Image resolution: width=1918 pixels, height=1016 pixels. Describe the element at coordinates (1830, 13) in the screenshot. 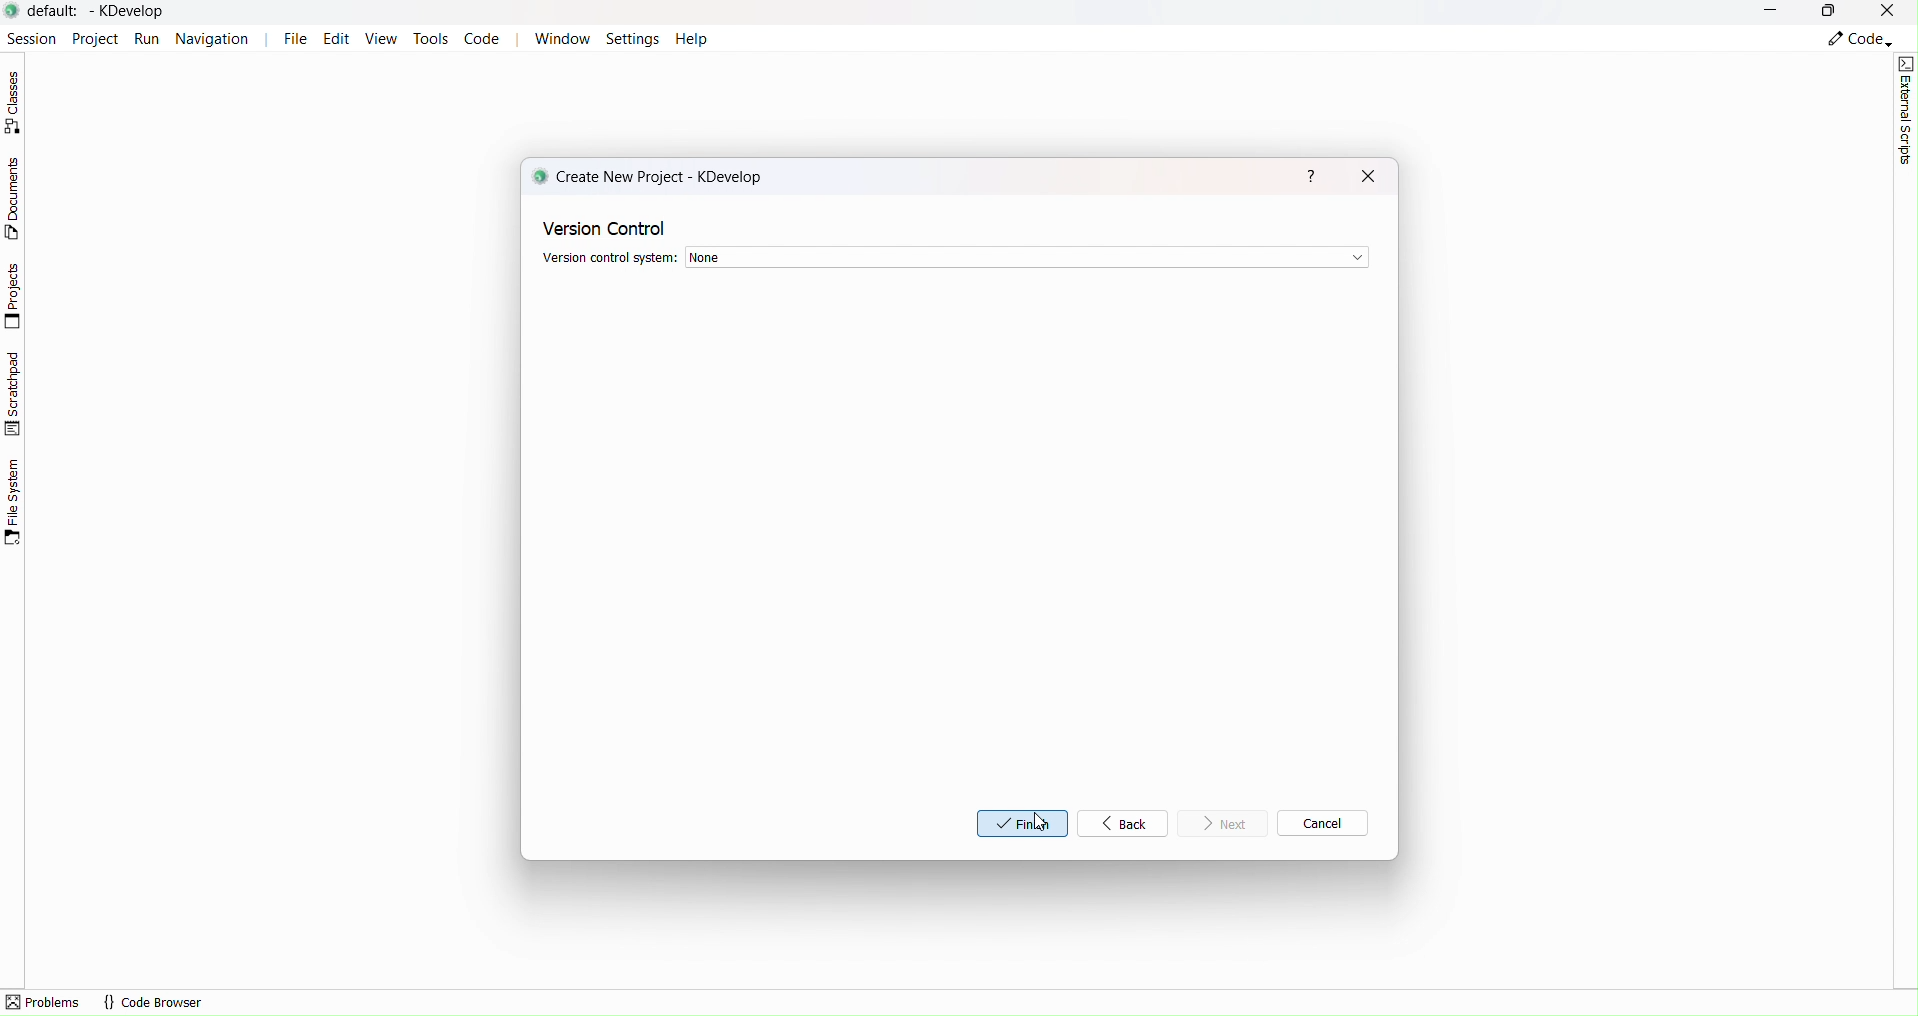

I see `Box` at that location.